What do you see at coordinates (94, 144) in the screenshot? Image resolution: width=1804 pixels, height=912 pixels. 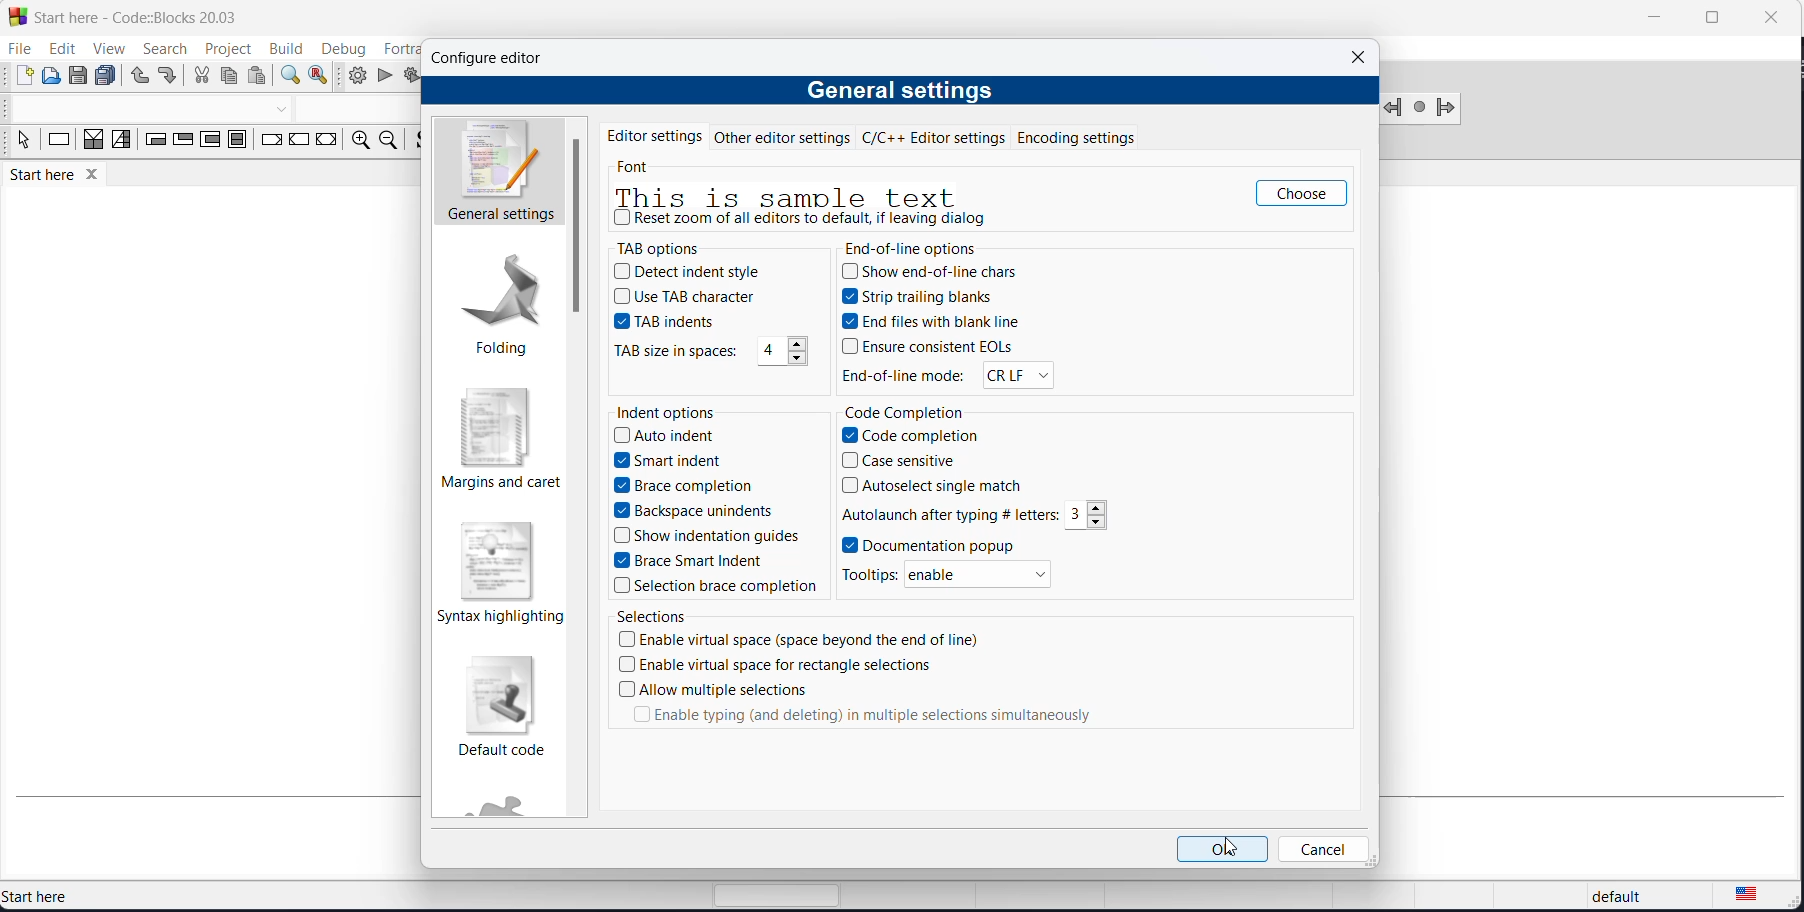 I see `decision` at bounding box center [94, 144].